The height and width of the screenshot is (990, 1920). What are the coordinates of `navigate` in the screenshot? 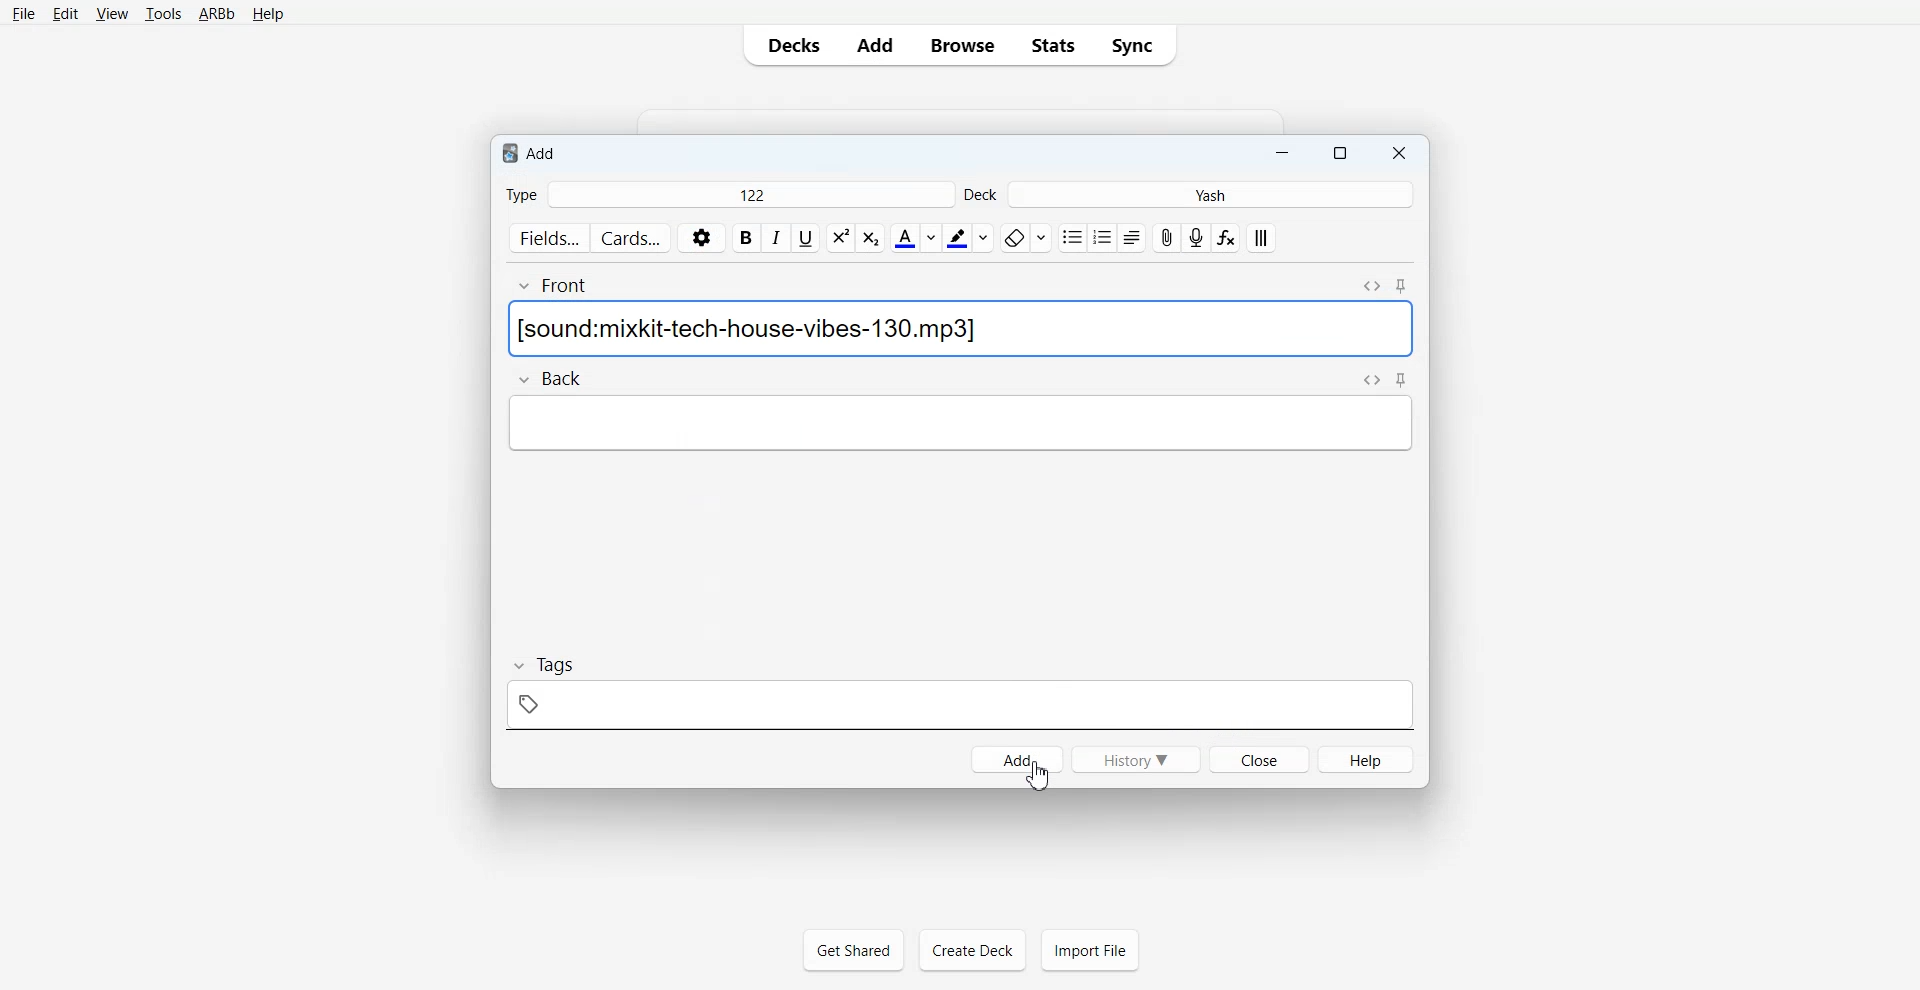 It's located at (1397, 378).